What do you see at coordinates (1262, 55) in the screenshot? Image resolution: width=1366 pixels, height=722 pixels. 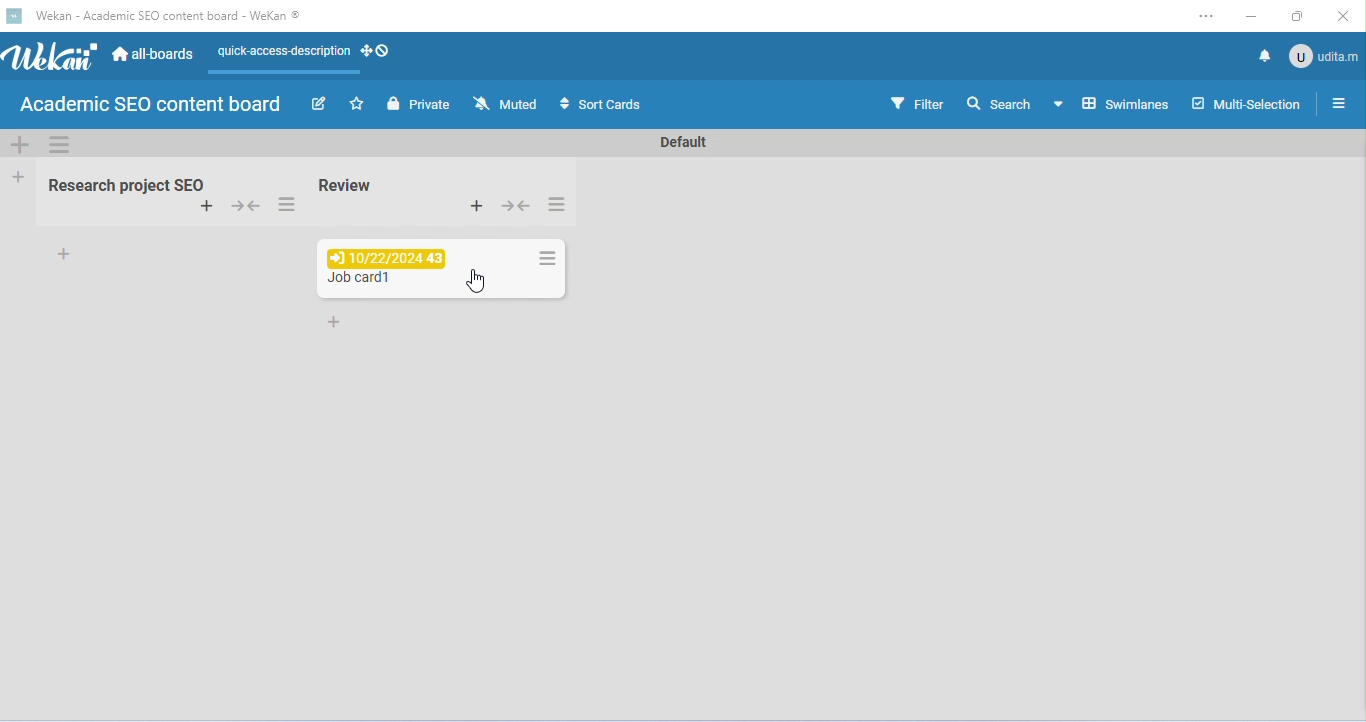 I see `notification` at bounding box center [1262, 55].